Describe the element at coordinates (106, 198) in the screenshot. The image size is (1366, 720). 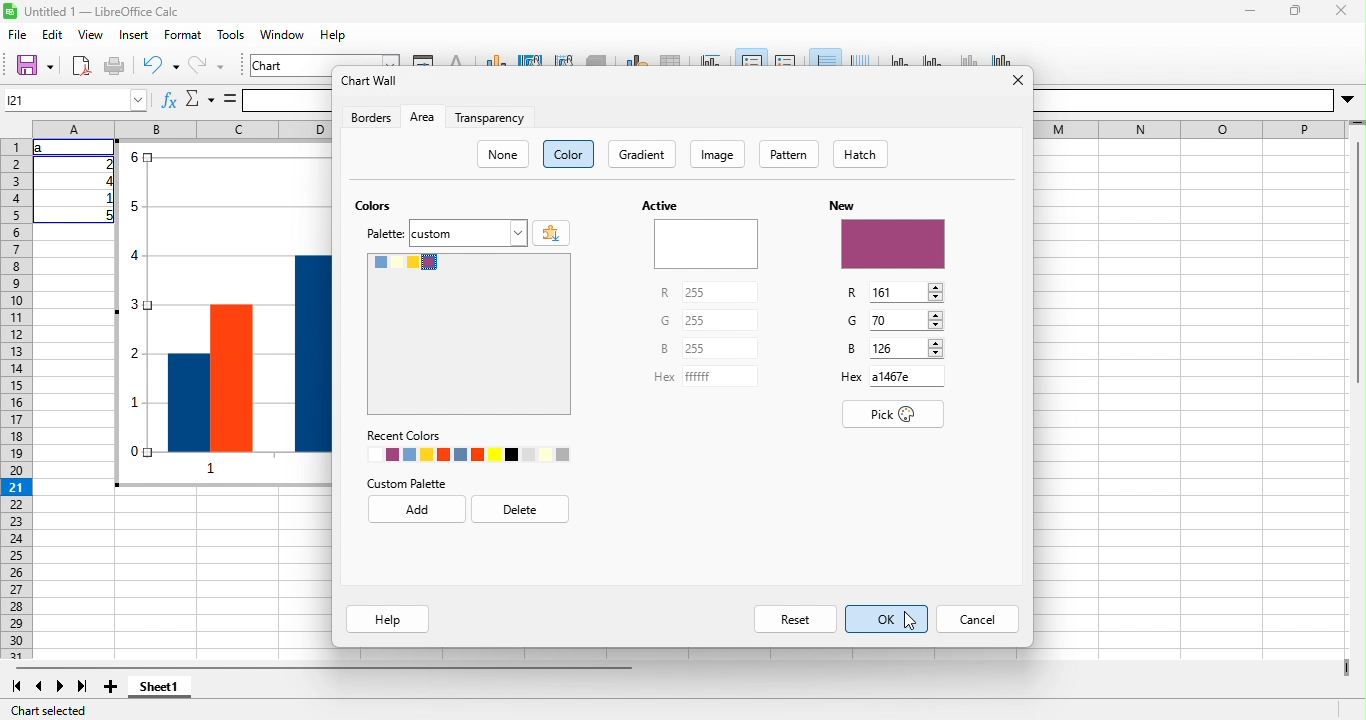
I see `1` at that location.